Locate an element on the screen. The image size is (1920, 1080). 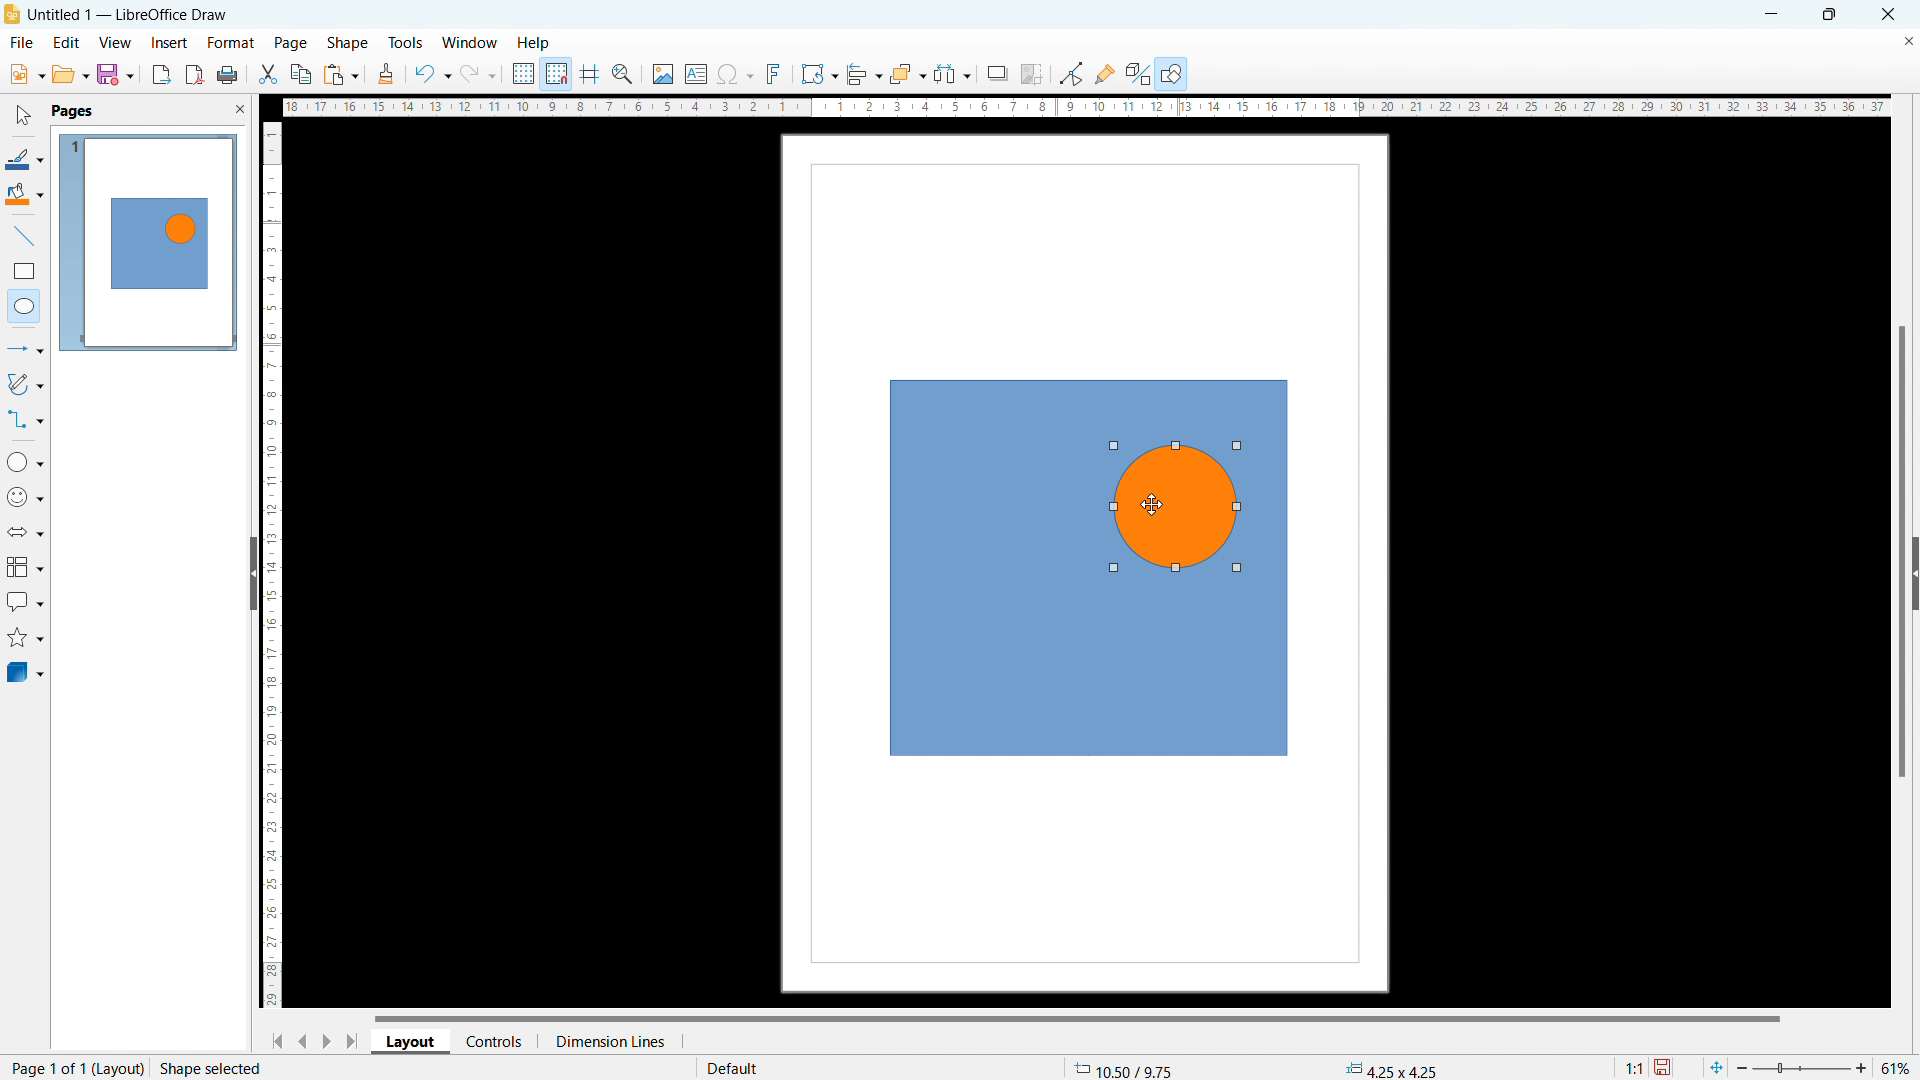
show extrusion is located at coordinates (1138, 75).